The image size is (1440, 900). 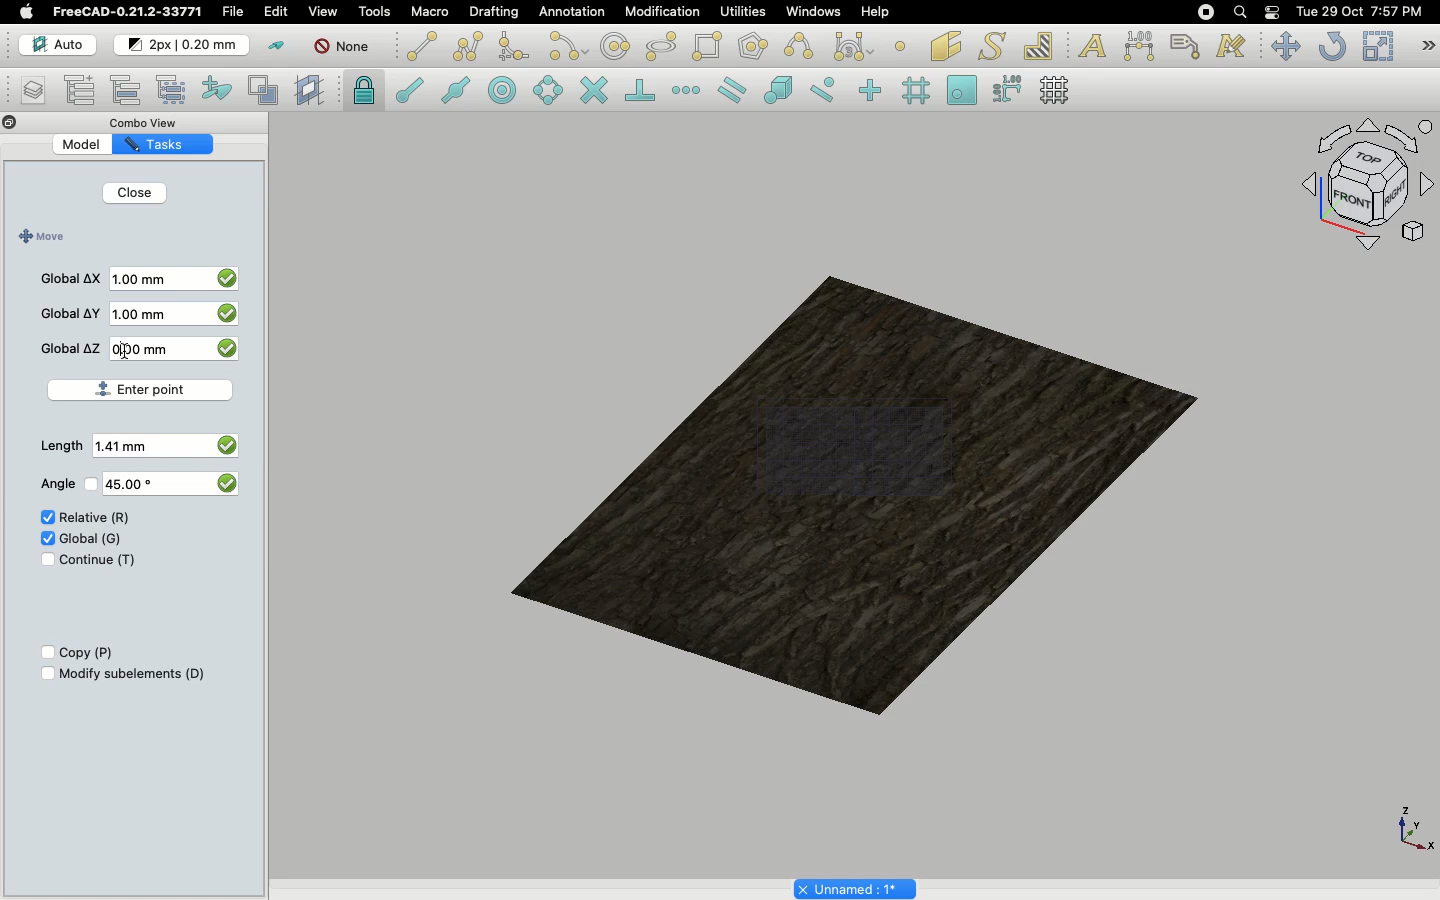 I want to click on Apple log, so click(x=27, y=11).